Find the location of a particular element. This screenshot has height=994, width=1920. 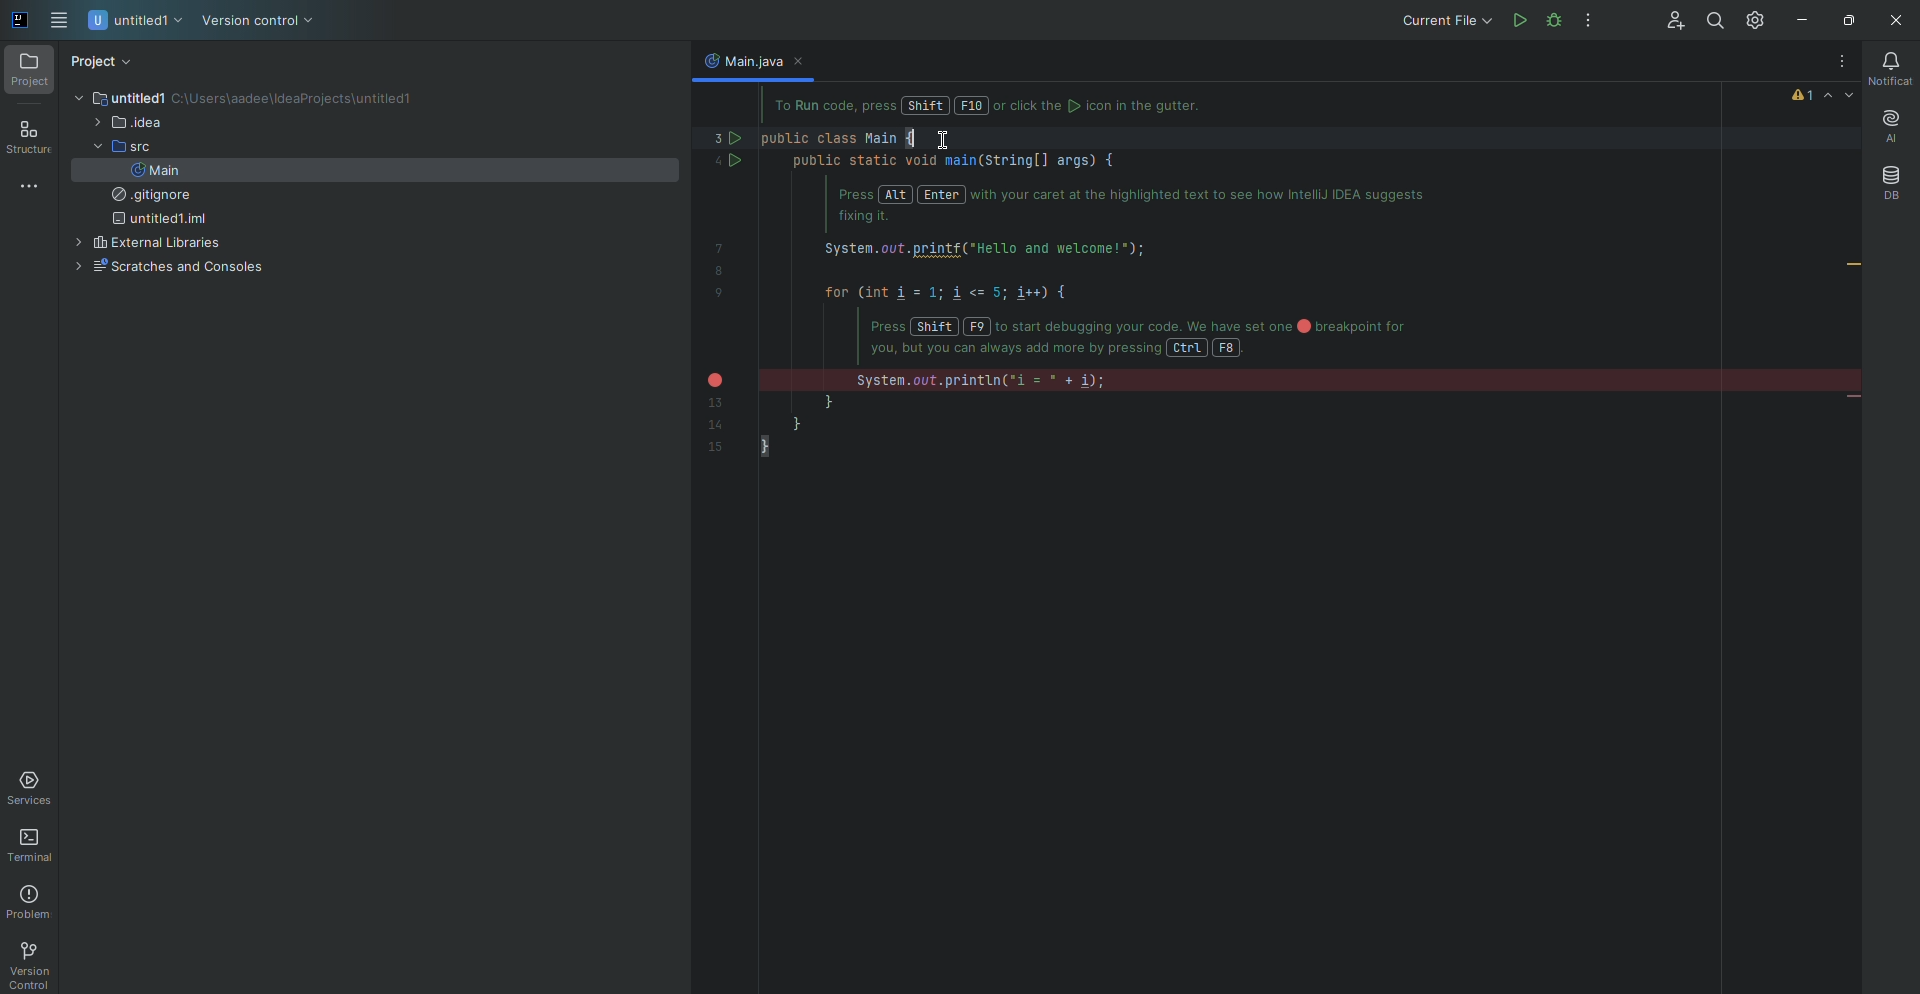

Settings is located at coordinates (1758, 19).